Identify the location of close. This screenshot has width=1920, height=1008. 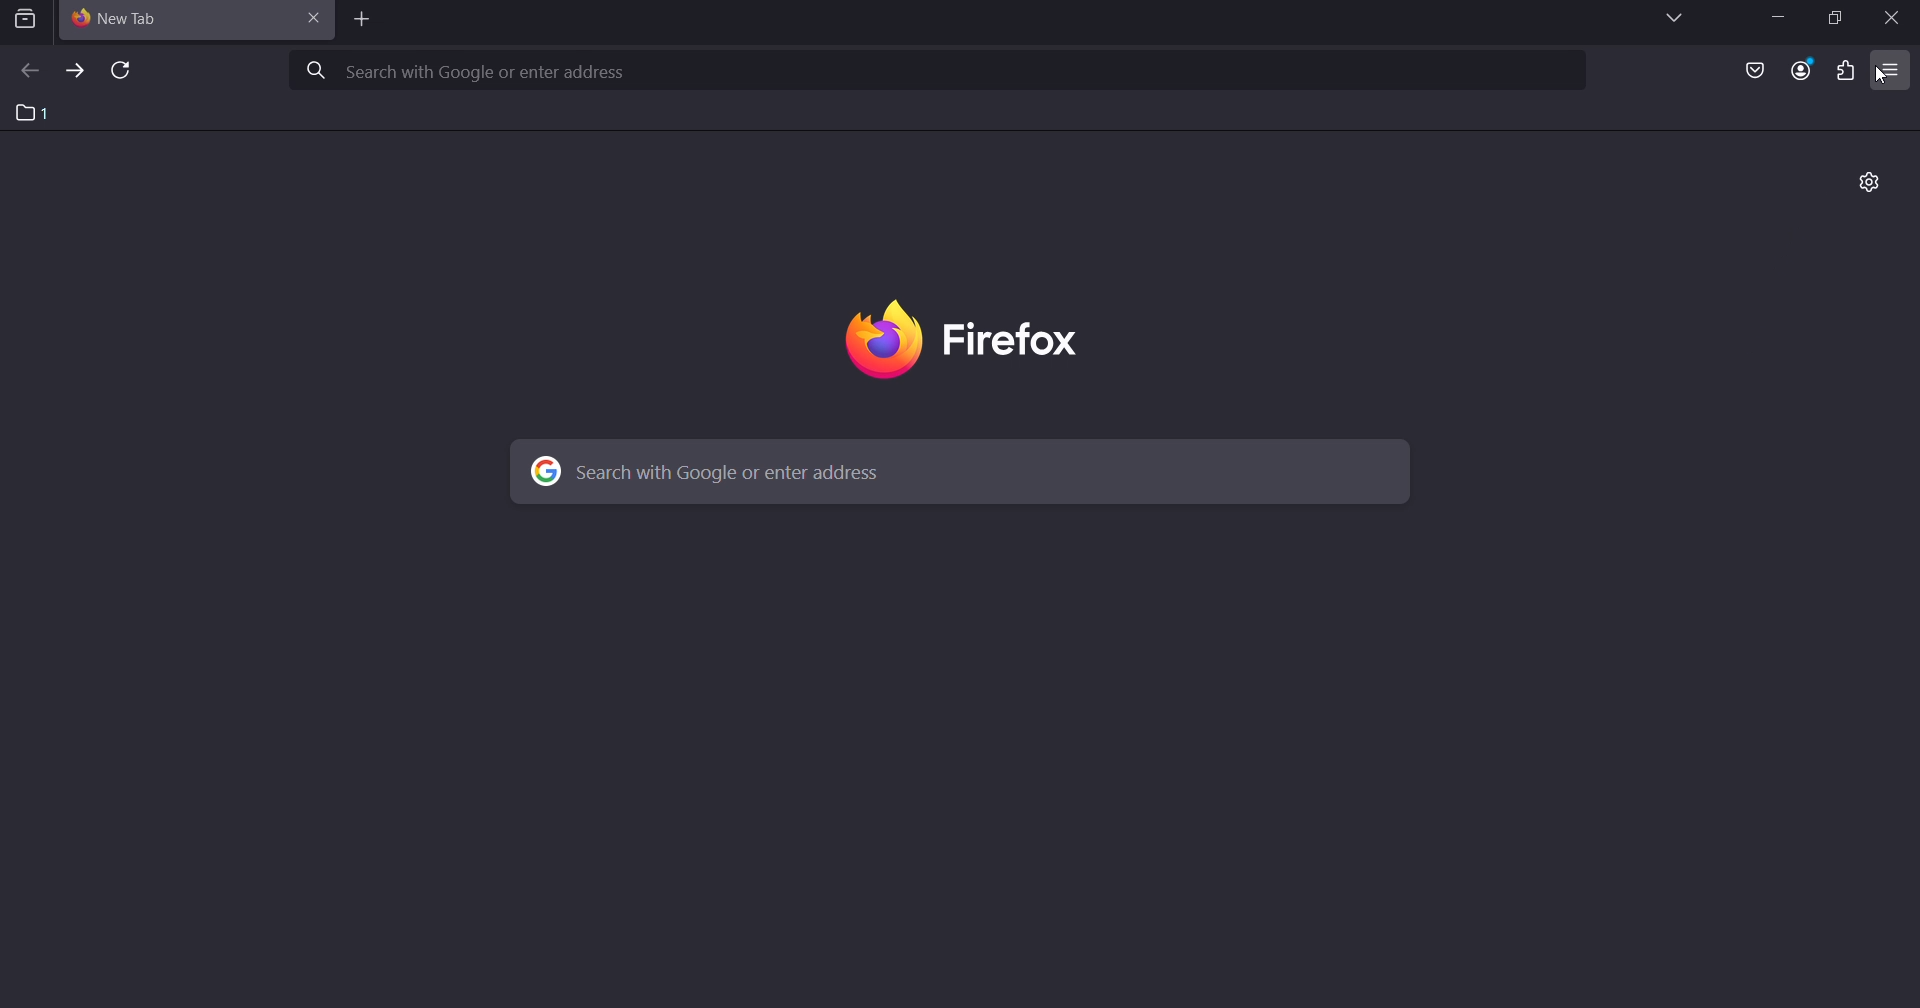
(1895, 17).